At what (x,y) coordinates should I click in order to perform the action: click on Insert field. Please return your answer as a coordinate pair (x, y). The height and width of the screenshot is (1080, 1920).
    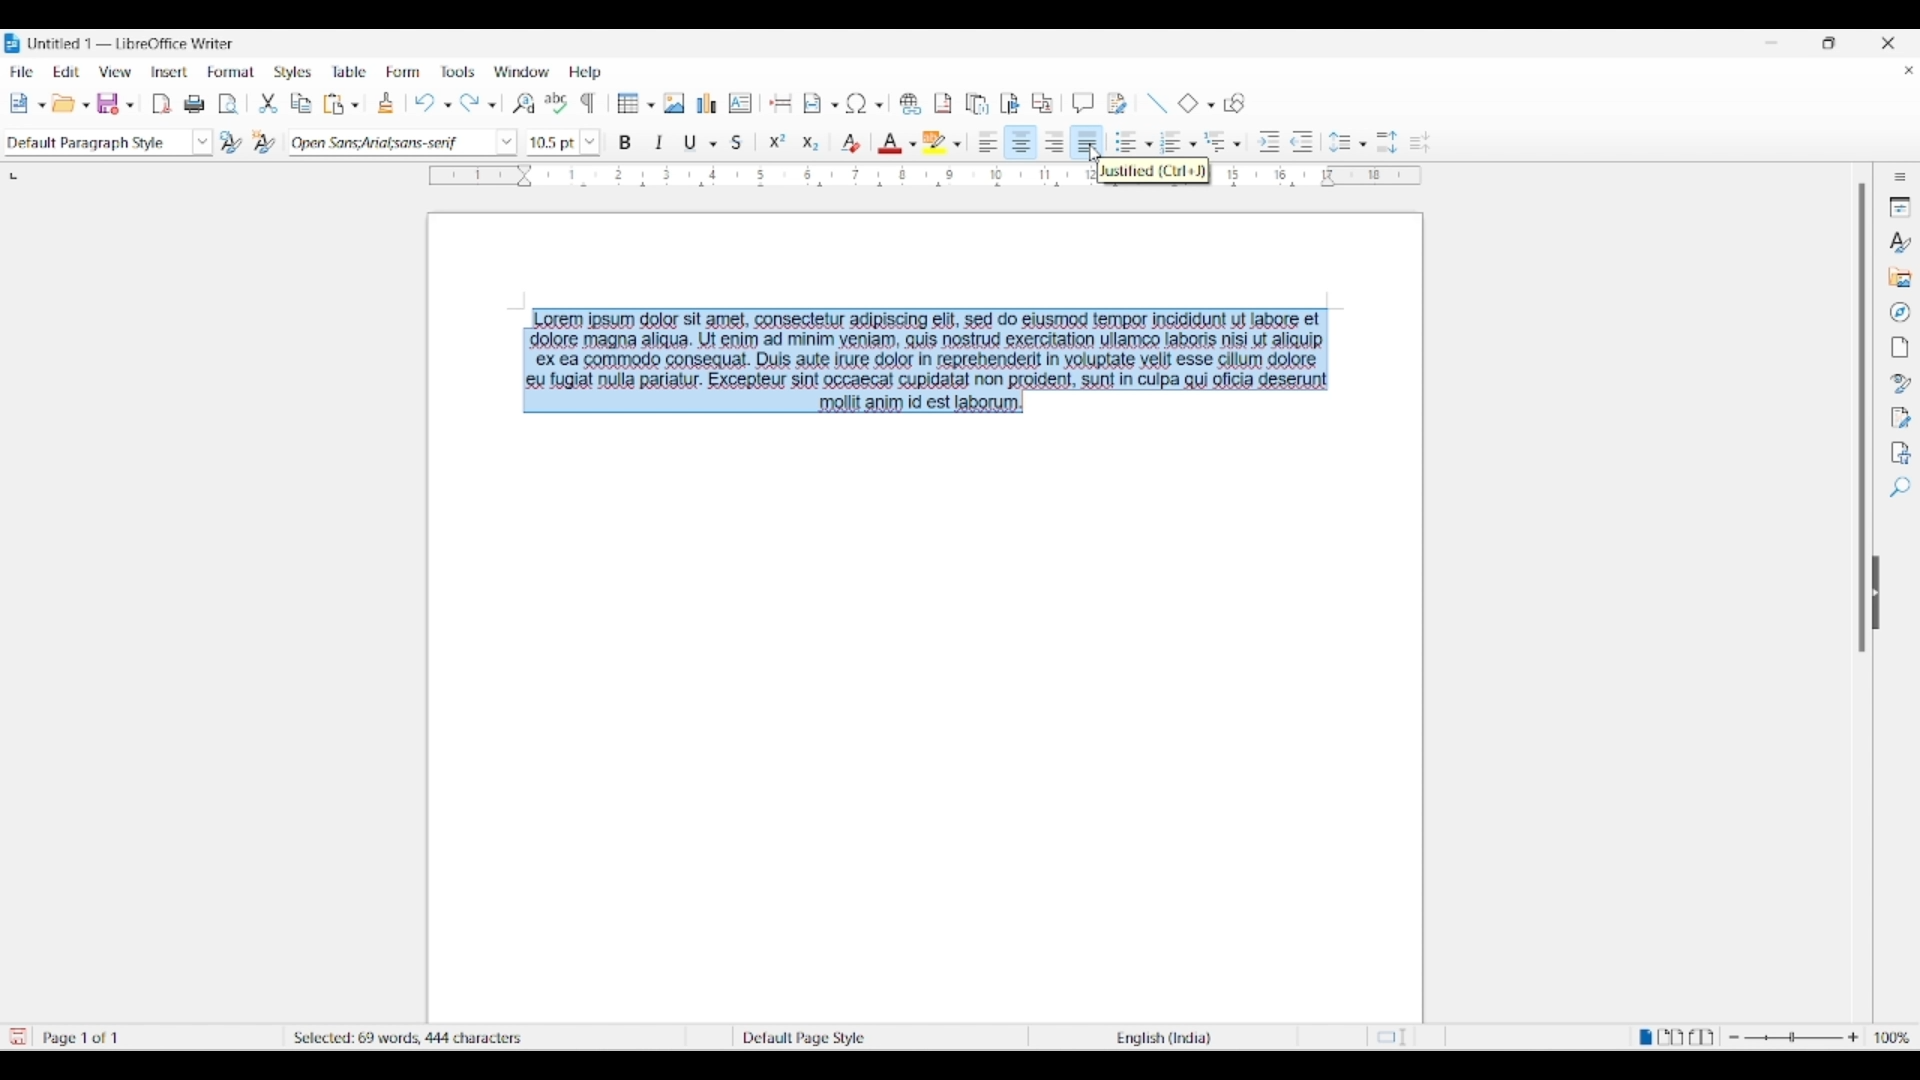
    Looking at the image, I should click on (813, 104).